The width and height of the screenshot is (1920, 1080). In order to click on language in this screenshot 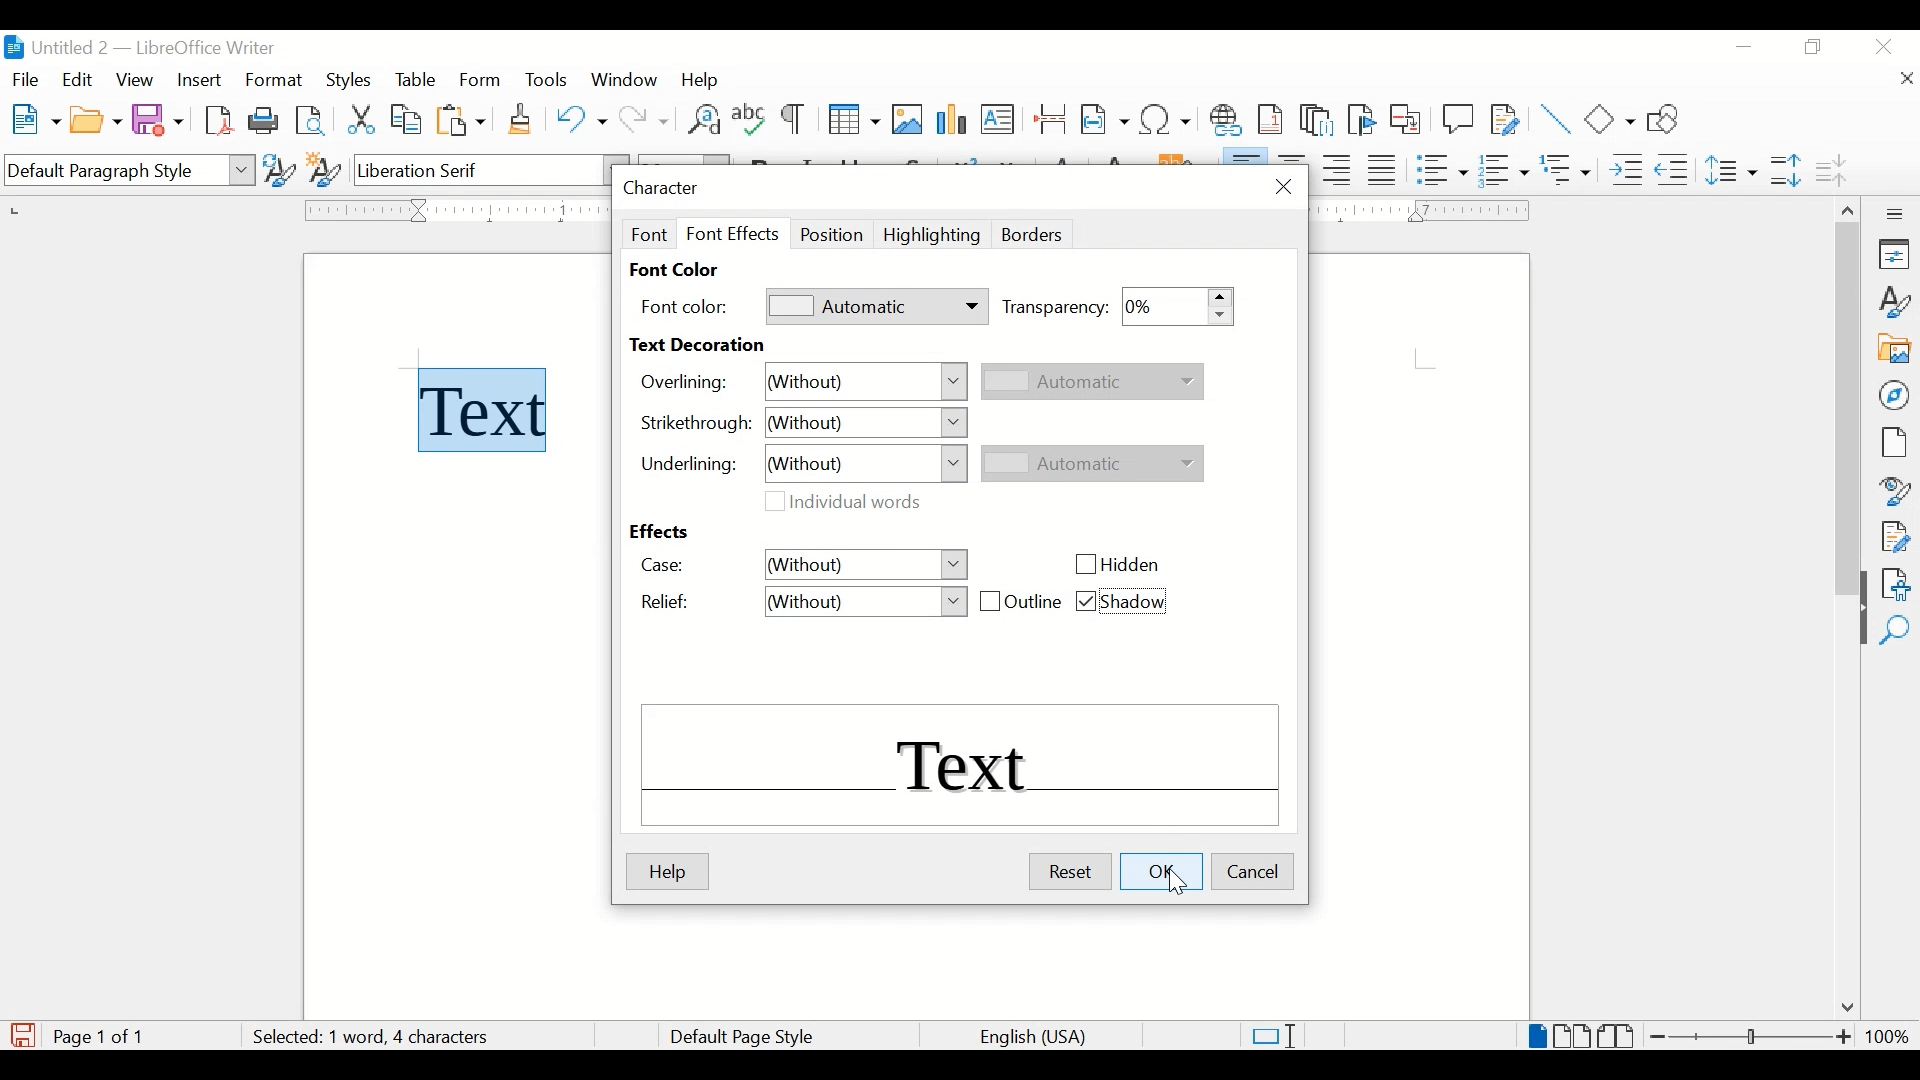, I will do `click(1035, 1038)`.